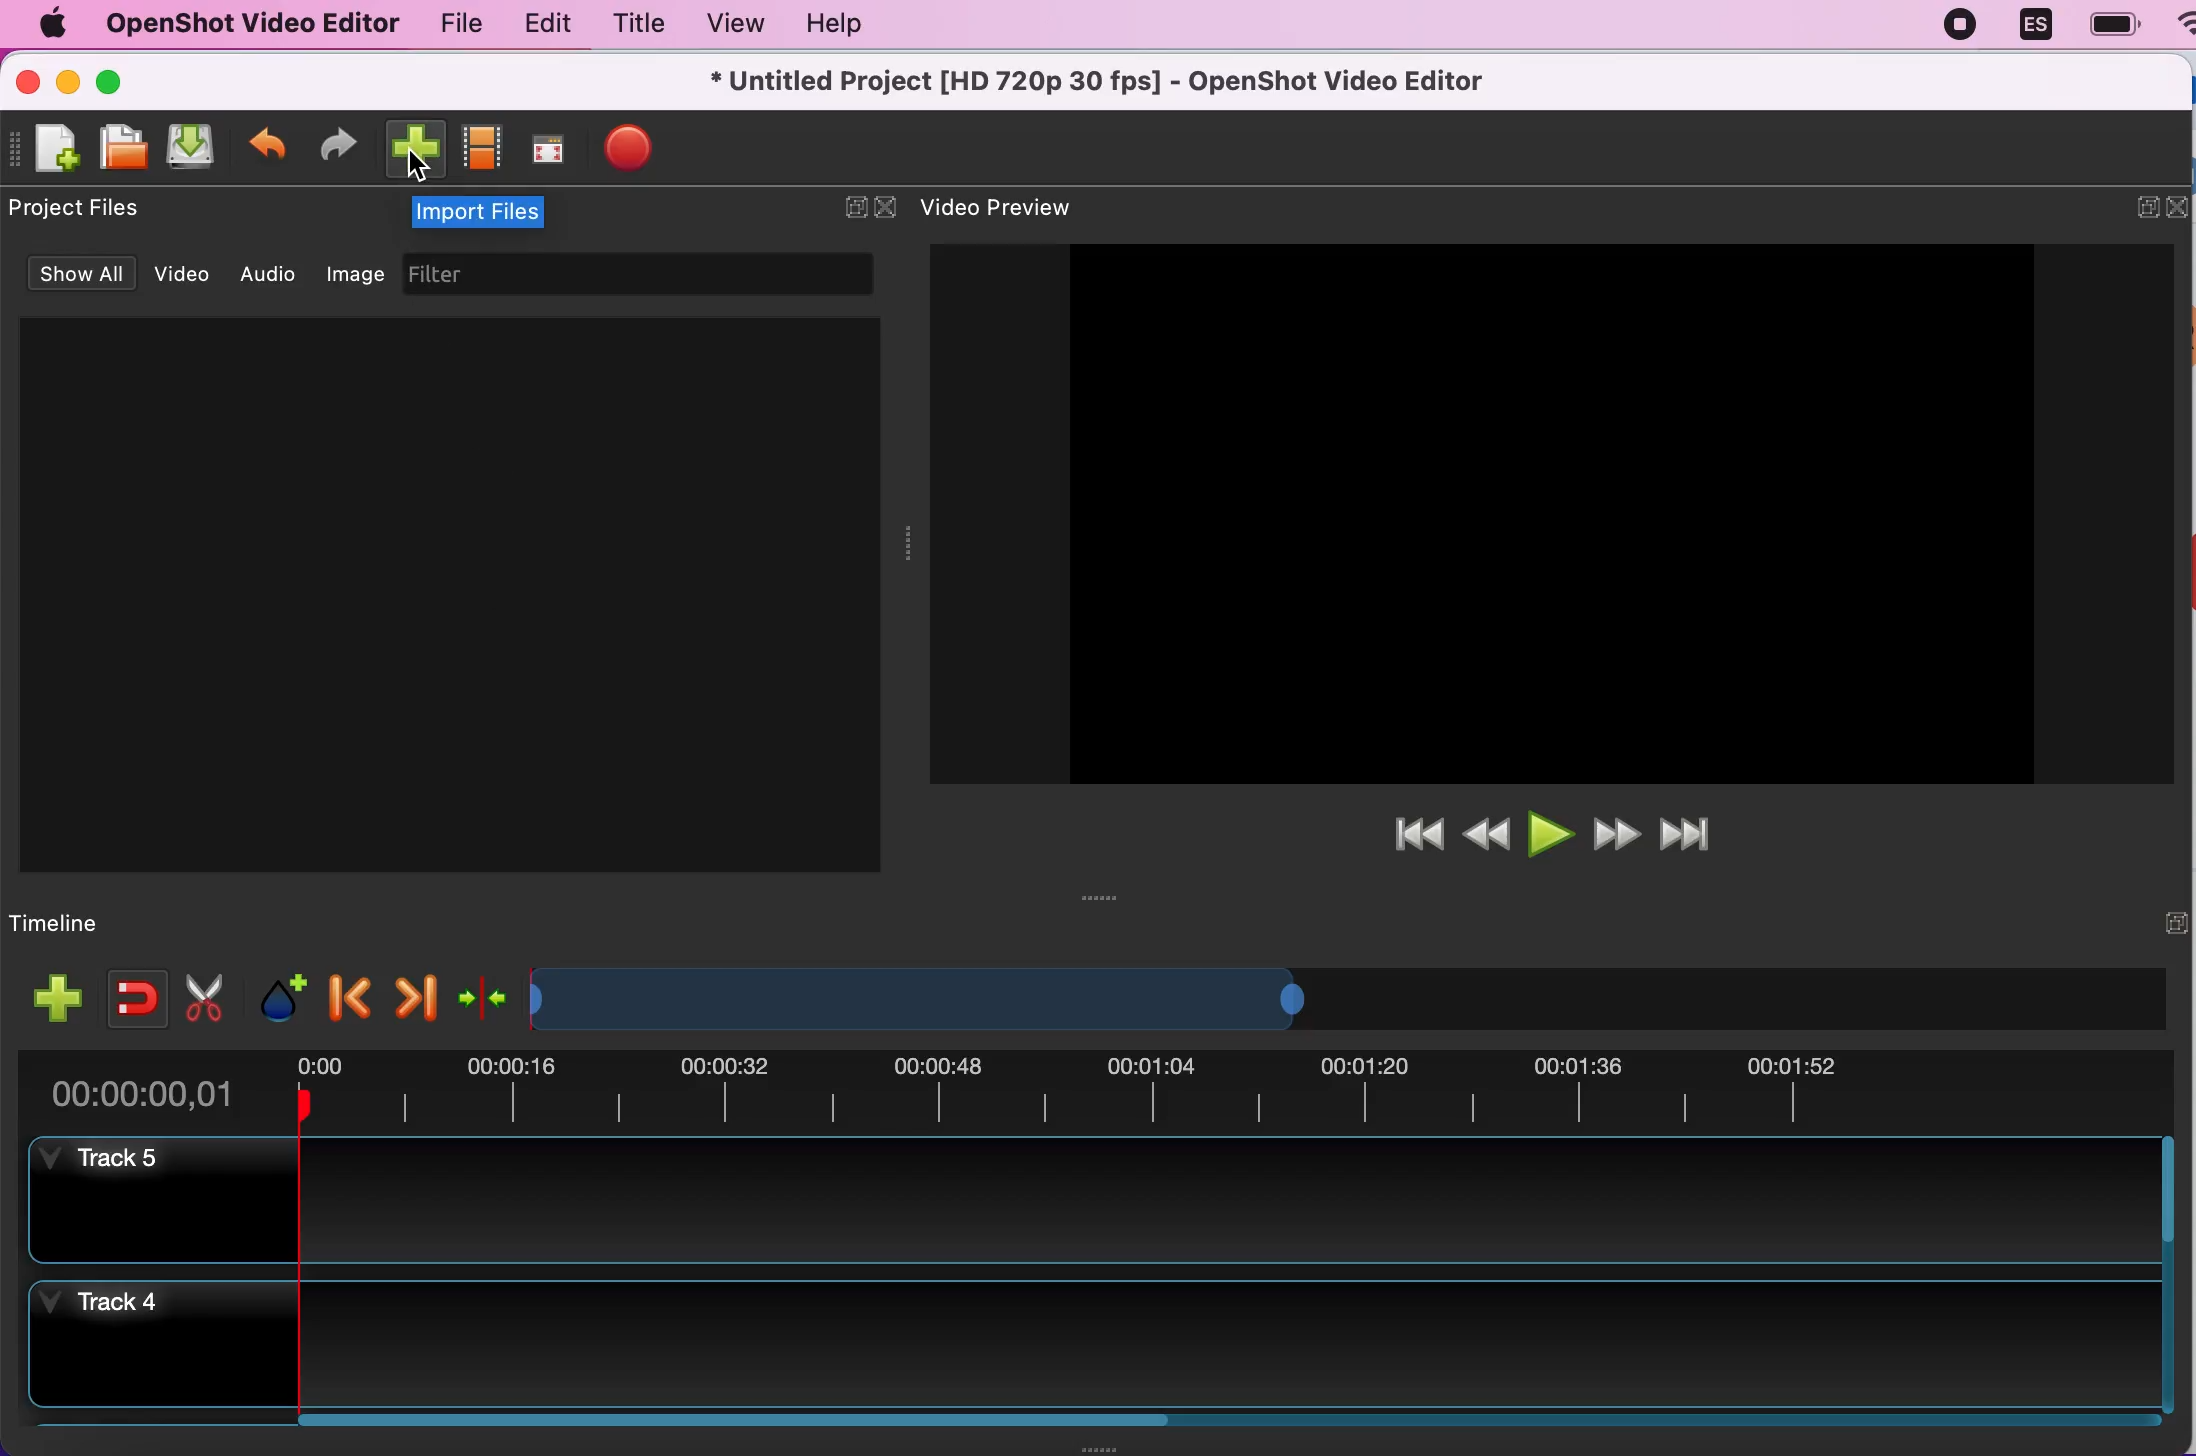 The image size is (2196, 1456). Describe the element at coordinates (45, 27) in the screenshot. I see `mac logo` at that location.